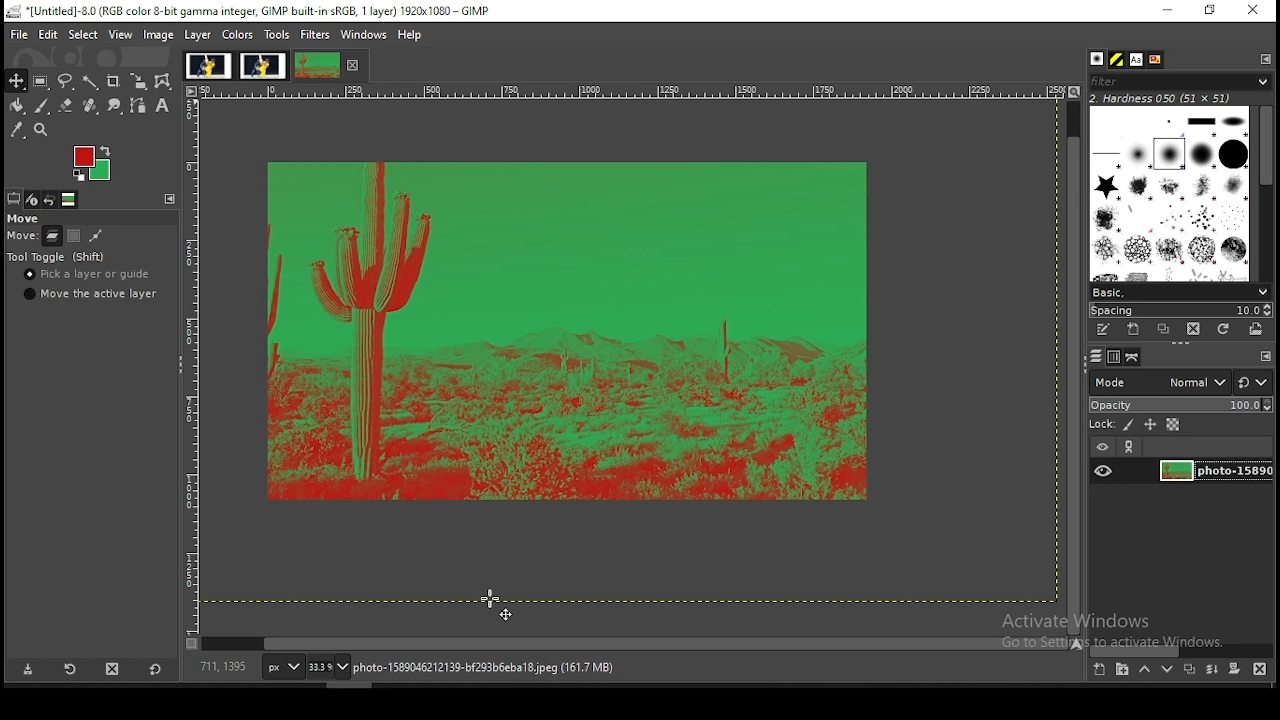 The width and height of the screenshot is (1280, 720). Describe the element at coordinates (115, 104) in the screenshot. I see `smudge tool` at that location.